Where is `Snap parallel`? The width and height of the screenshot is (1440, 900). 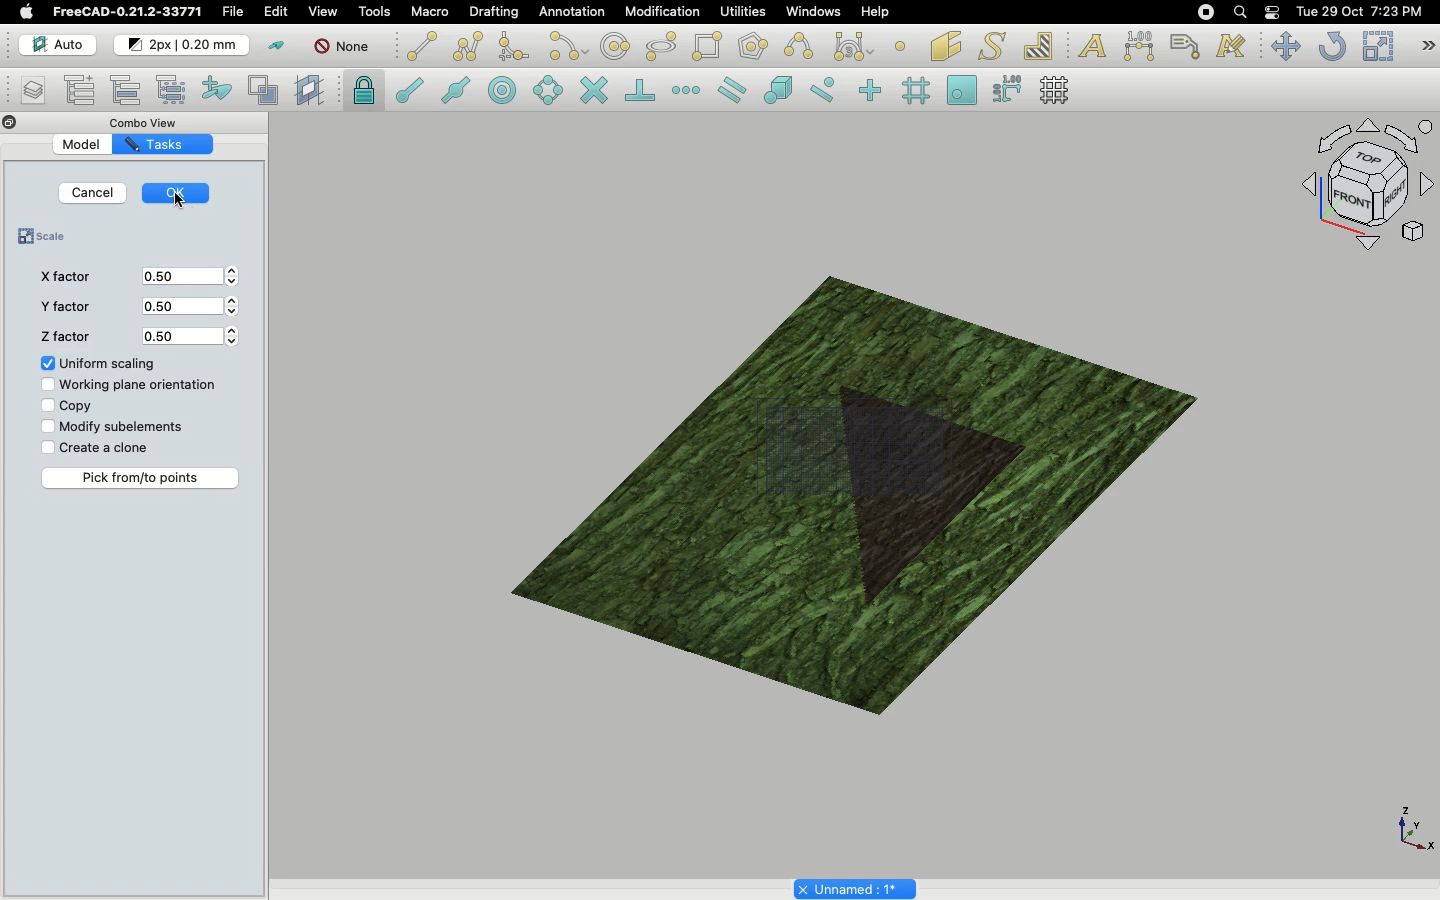
Snap parallel is located at coordinates (730, 90).